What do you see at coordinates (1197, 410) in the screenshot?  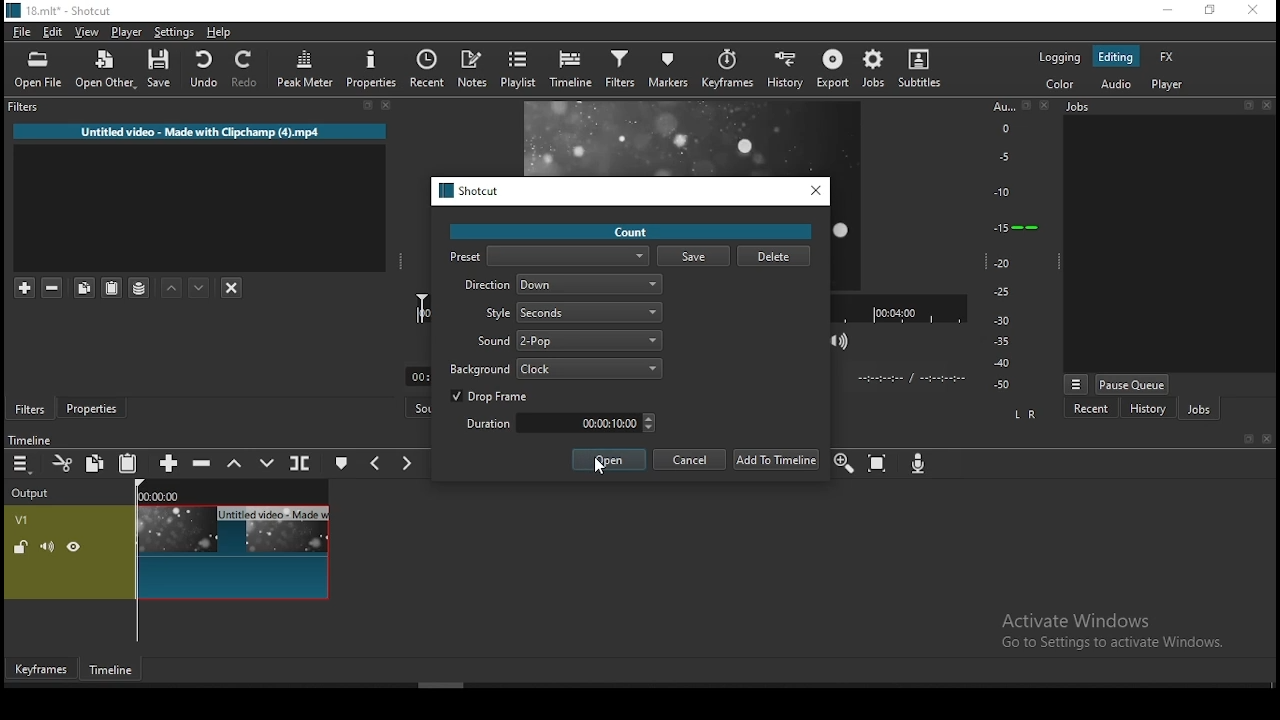 I see `jobs` at bounding box center [1197, 410].